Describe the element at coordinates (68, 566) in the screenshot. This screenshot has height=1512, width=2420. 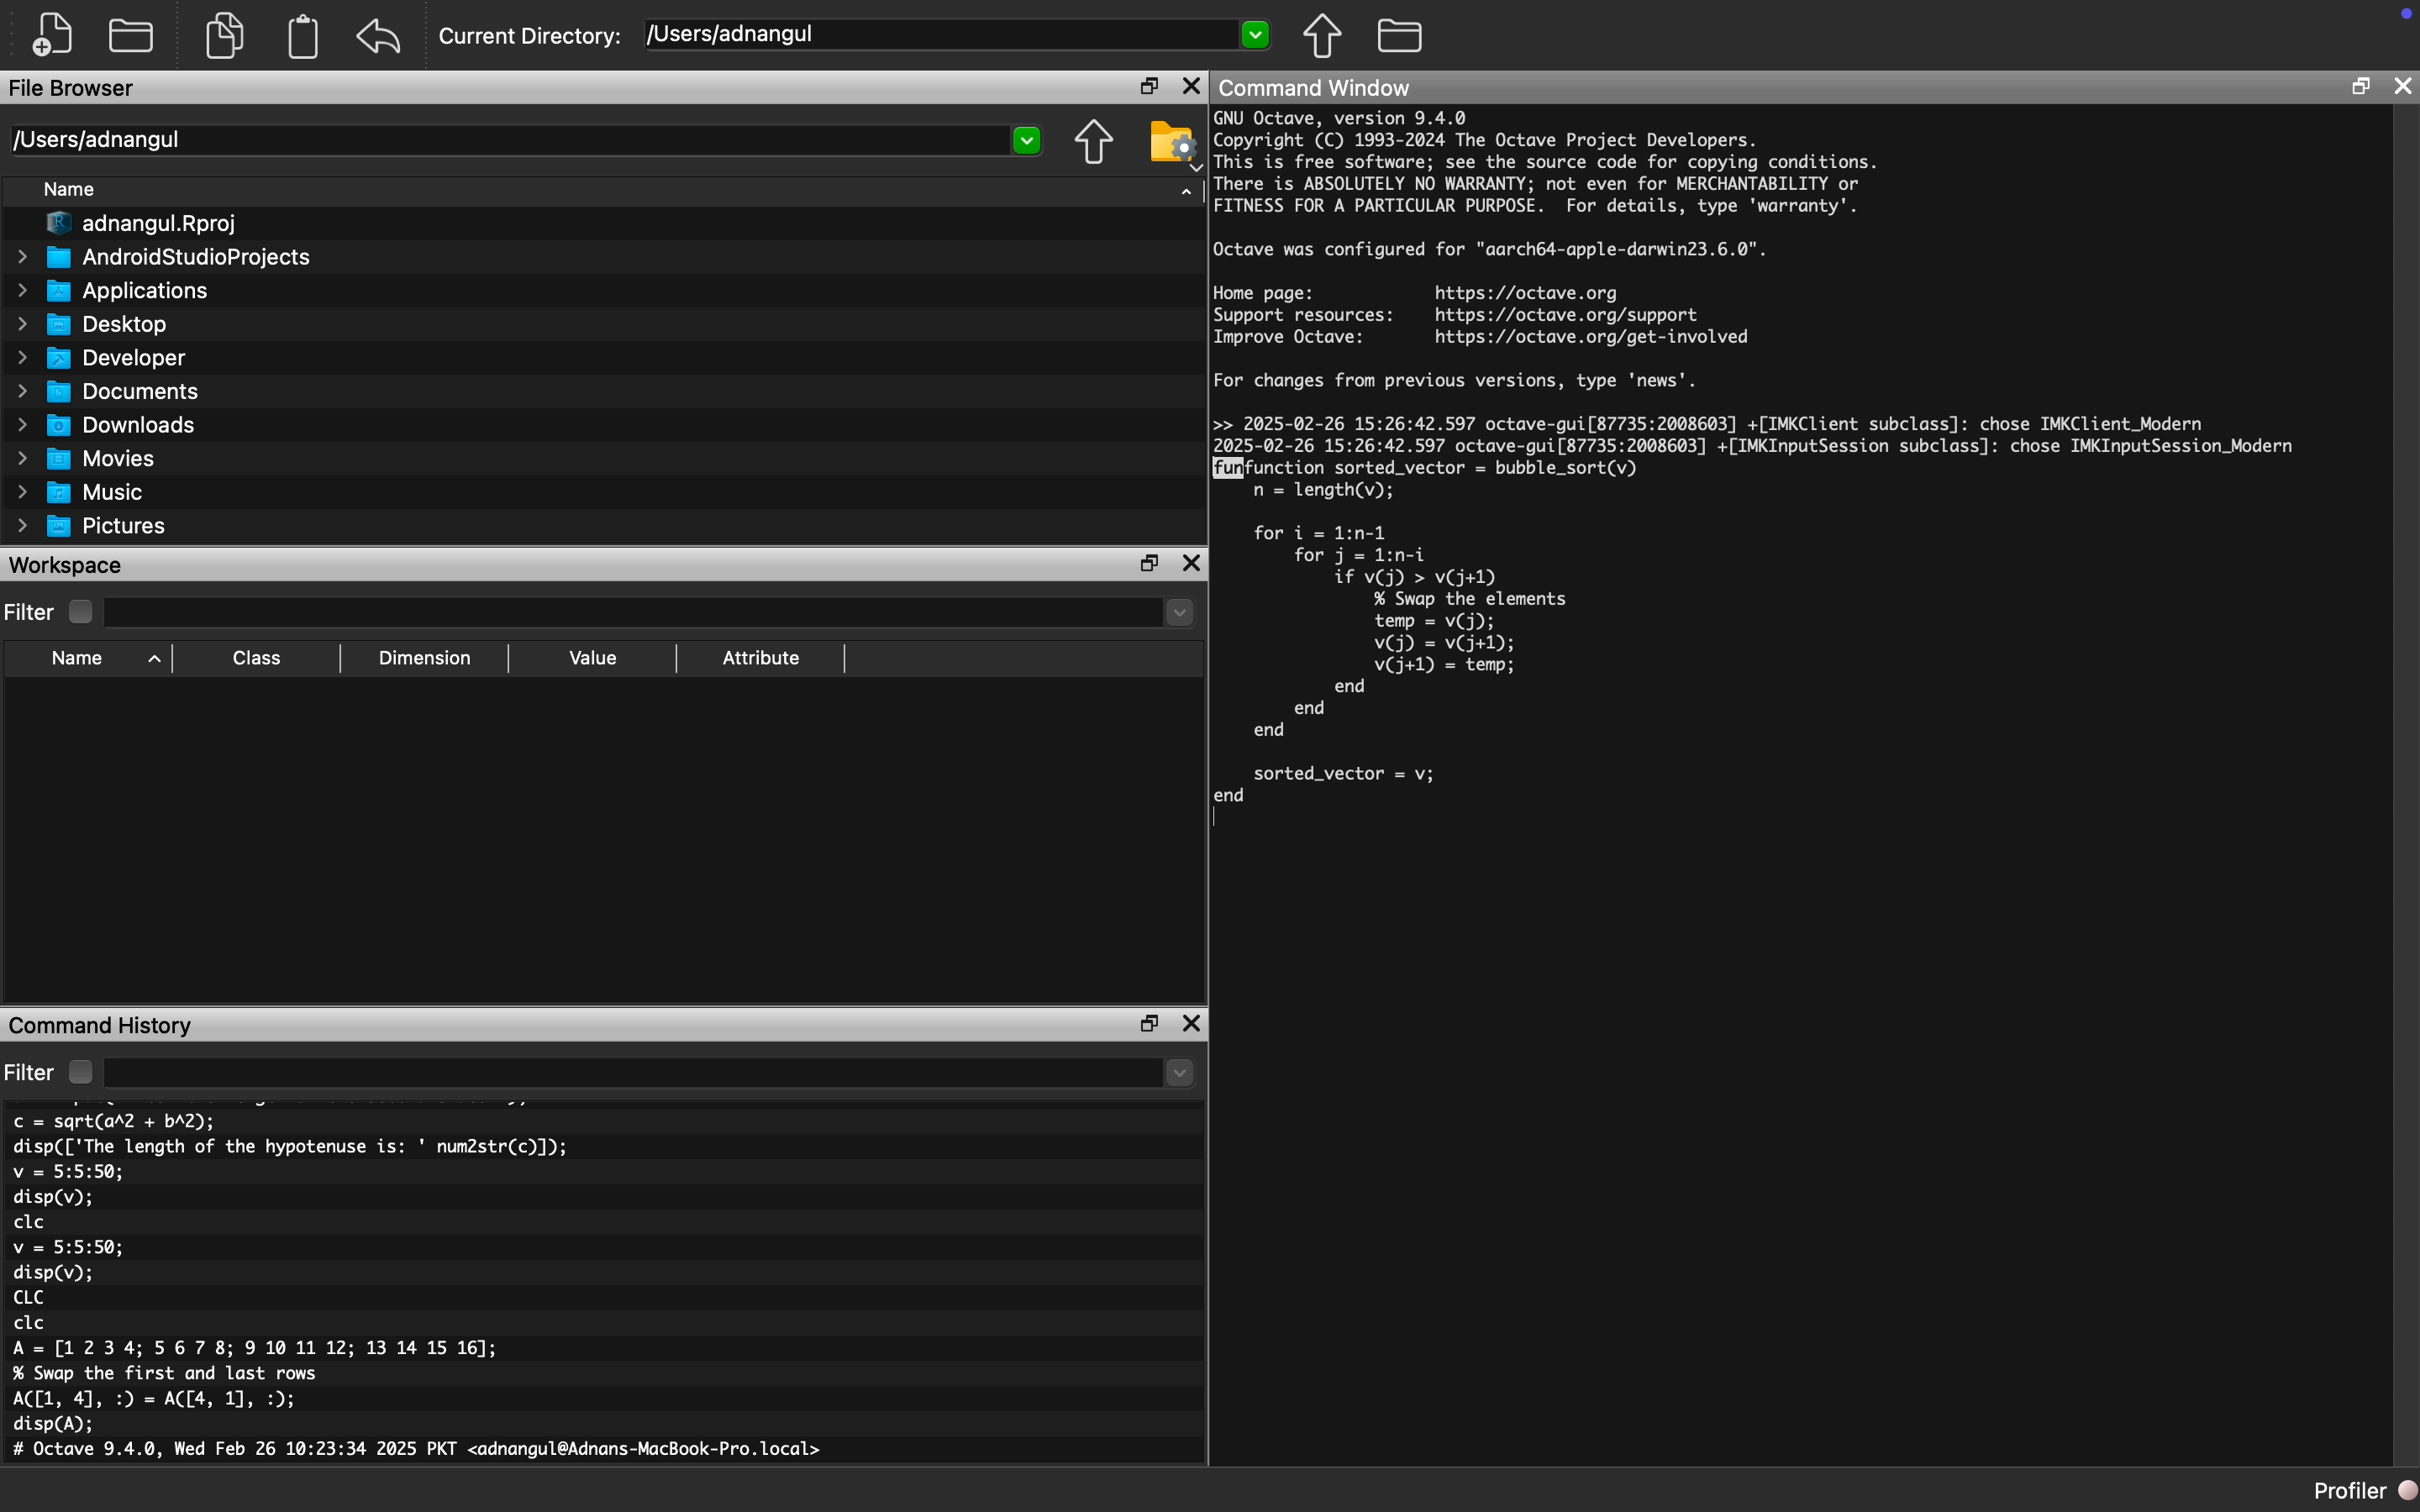
I see `Workspace` at that location.